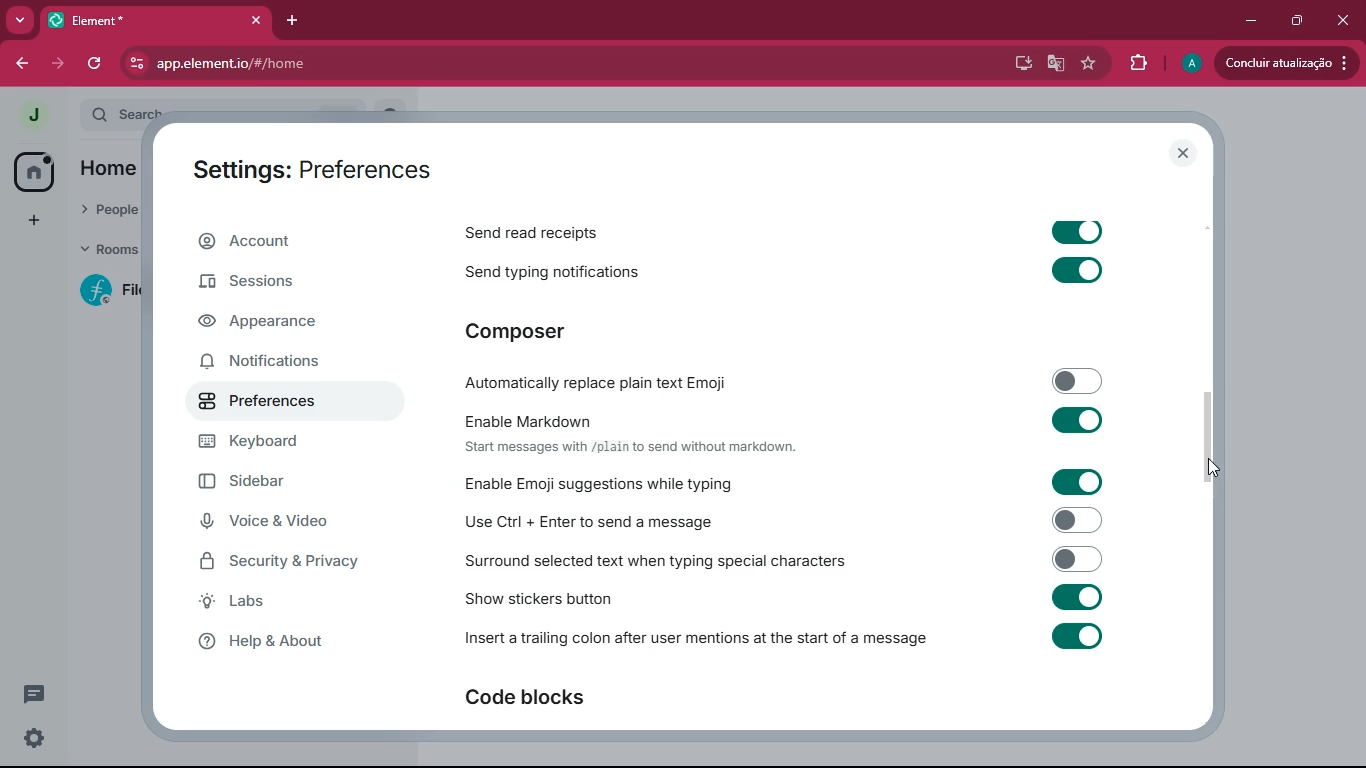 This screenshot has width=1366, height=768. I want to click on Use Cul + Enter to send a message, so click(780, 521).